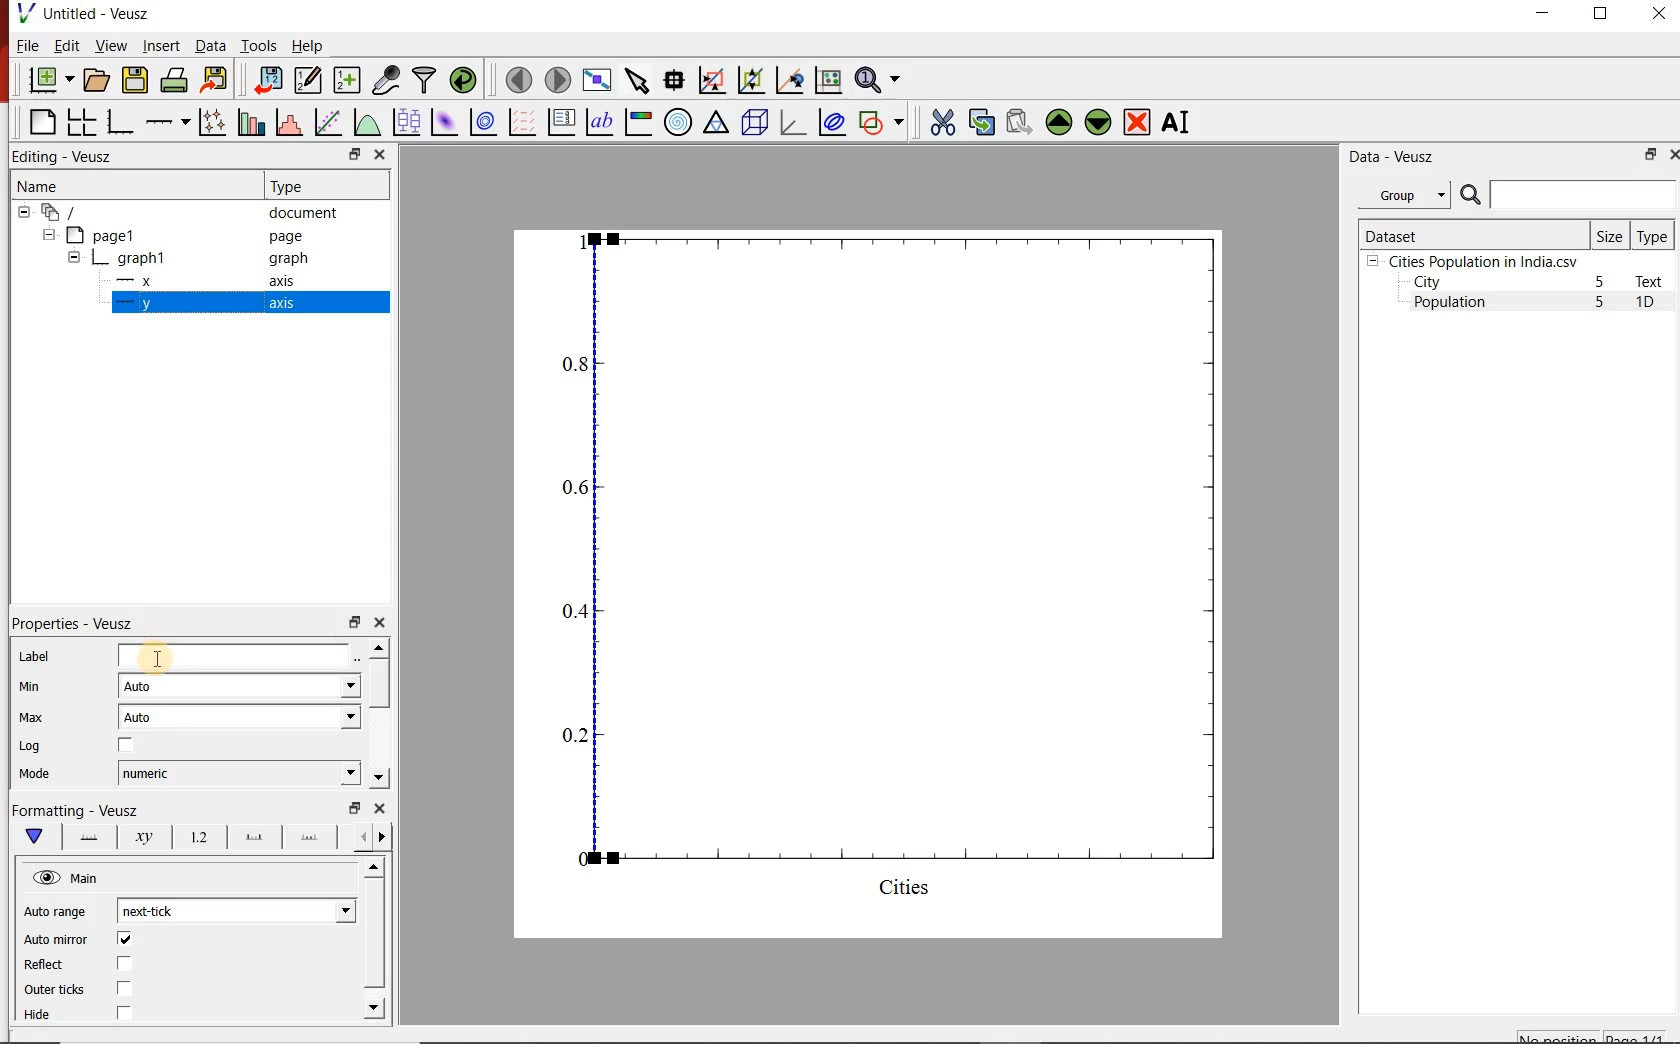 Image resolution: width=1680 pixels, height=1044 pixels. I want to click on text label, so click(599, 121).